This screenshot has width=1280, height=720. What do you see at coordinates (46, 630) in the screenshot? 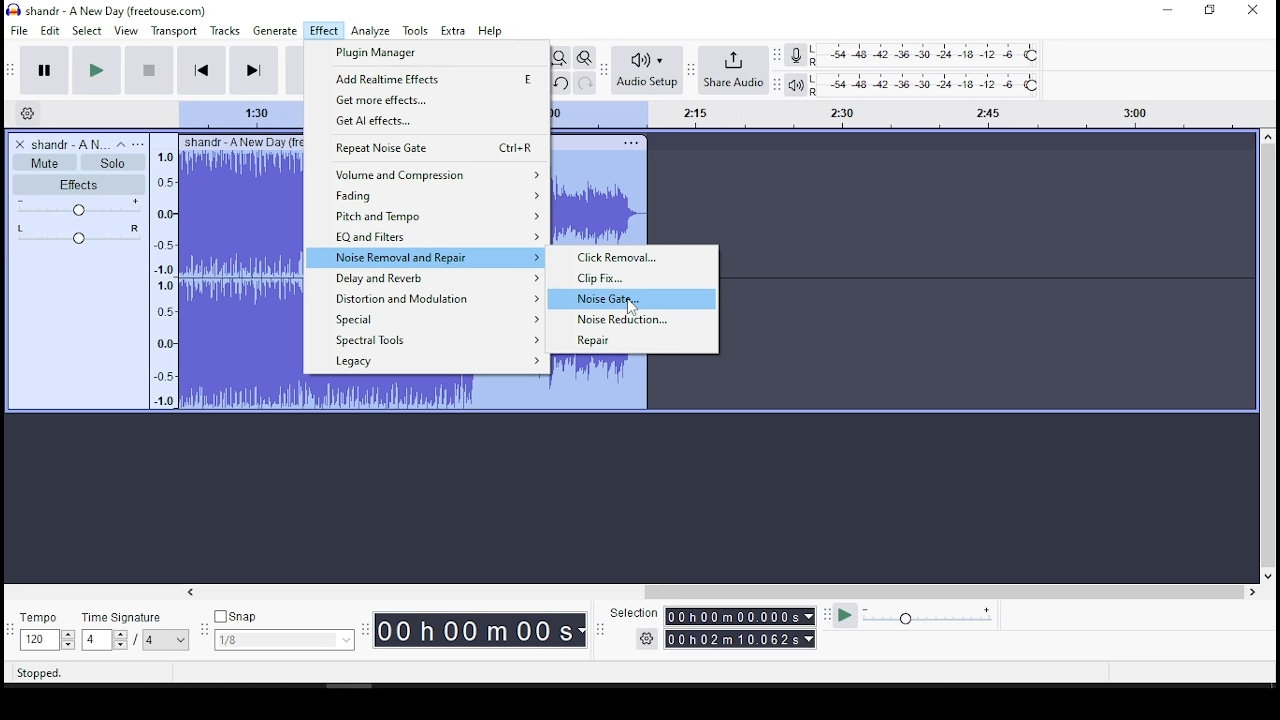
I see `tempo` at bounding box center [46, 630].